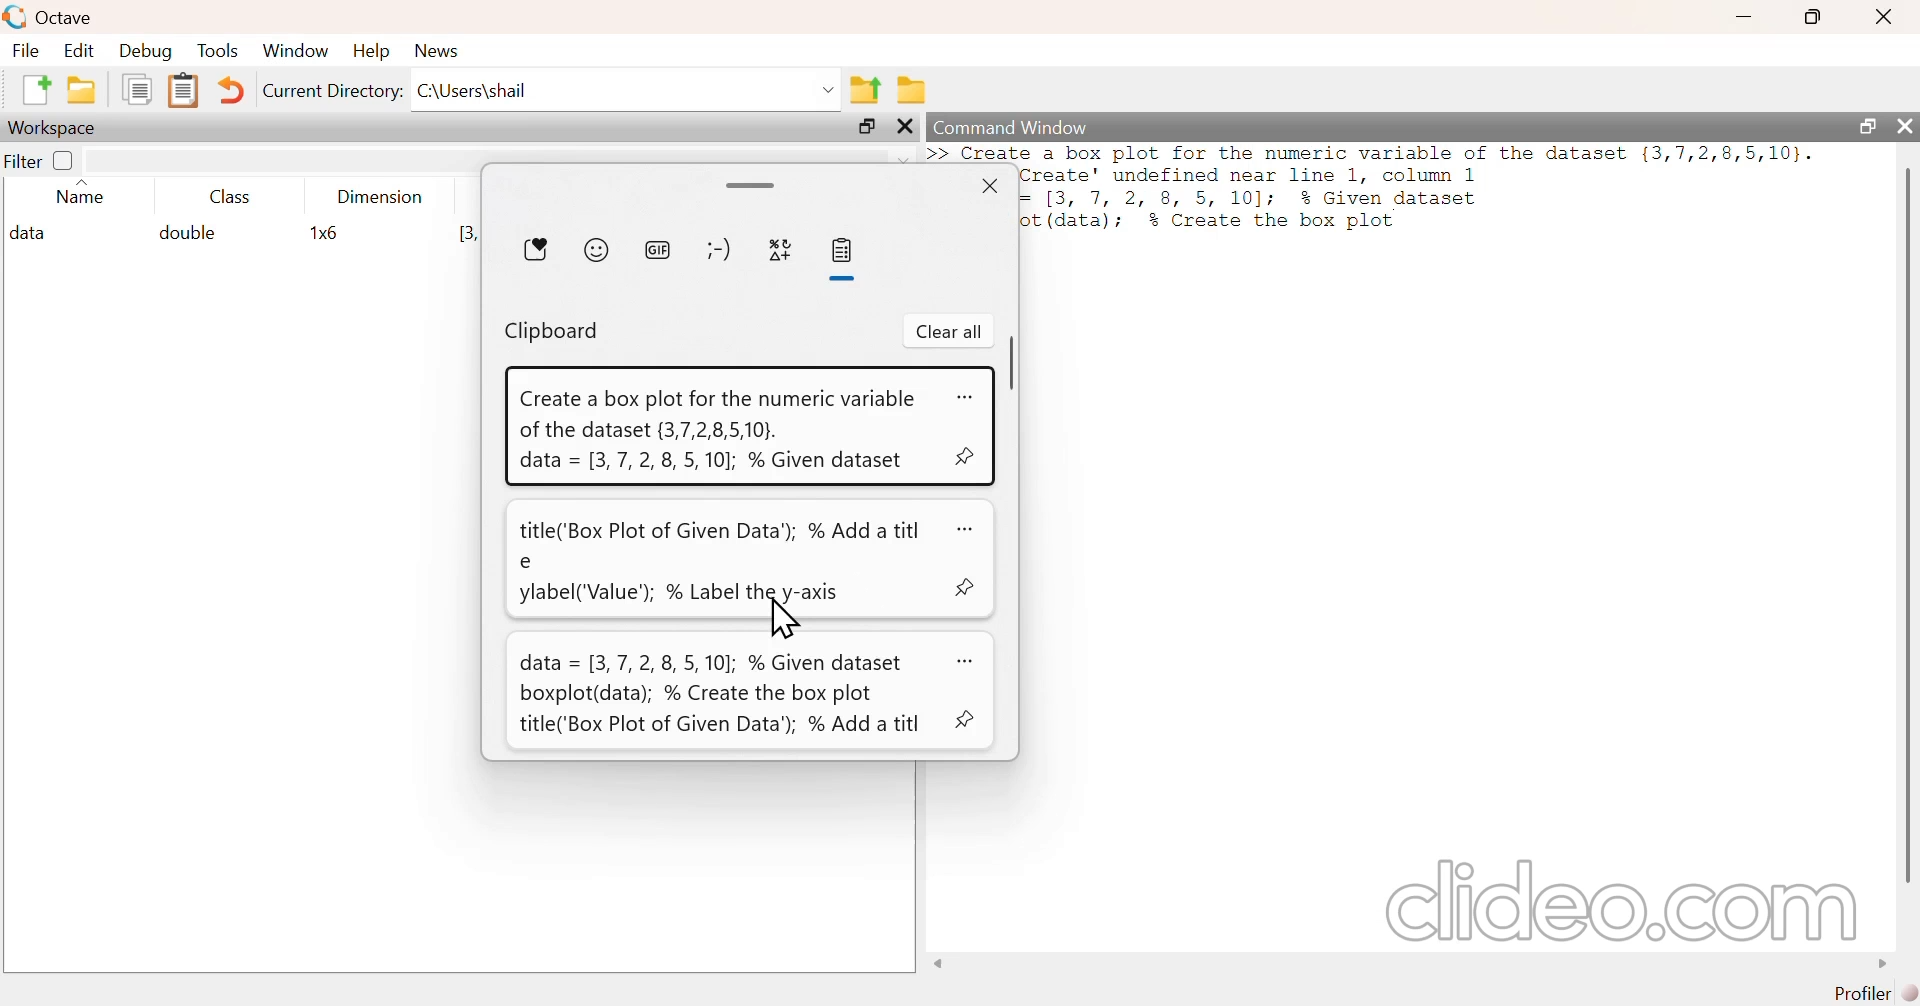 Image resolution: width=1920 pixels, height=1006 pixels. Describe the element at coordinates (972, 528) in the screenshot. I see `more options` at that location.